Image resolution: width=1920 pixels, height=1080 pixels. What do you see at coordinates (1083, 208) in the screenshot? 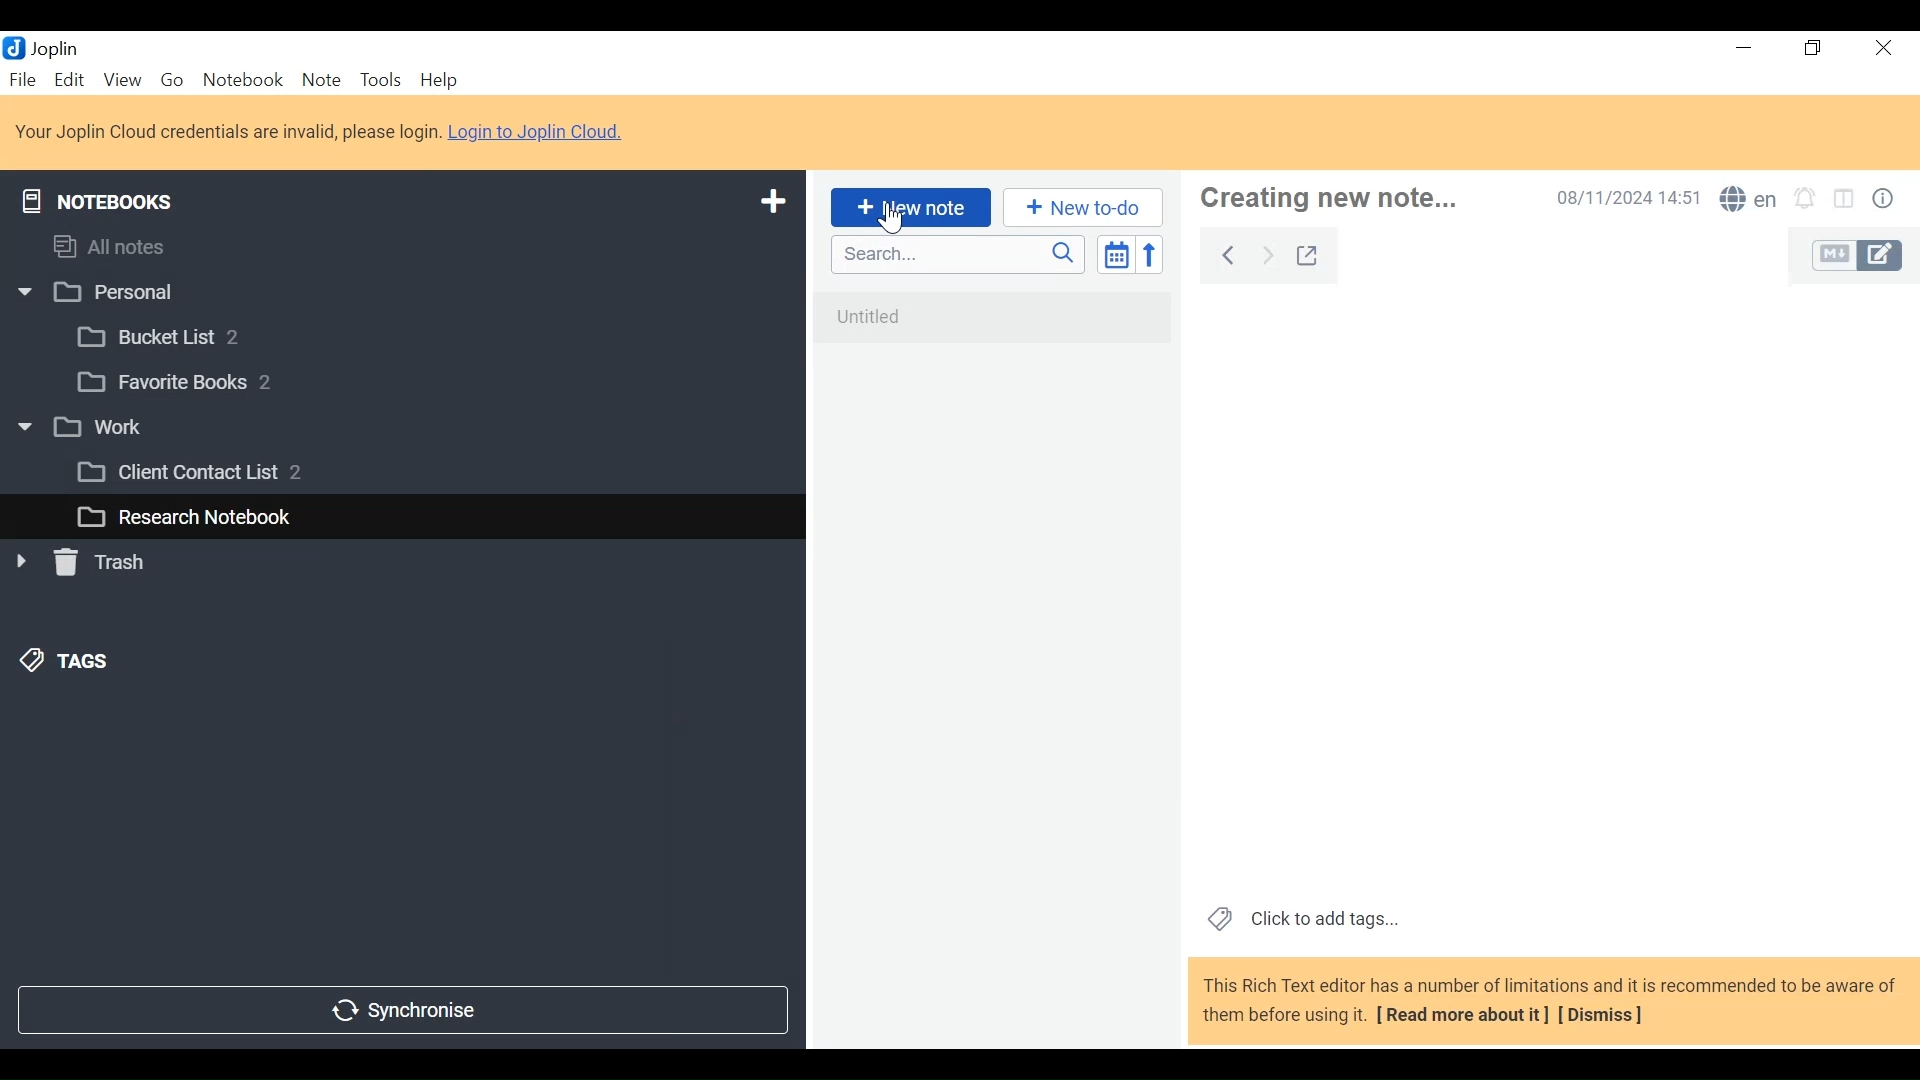
I see `Add New to Do` at bounding box center [1083, 208].